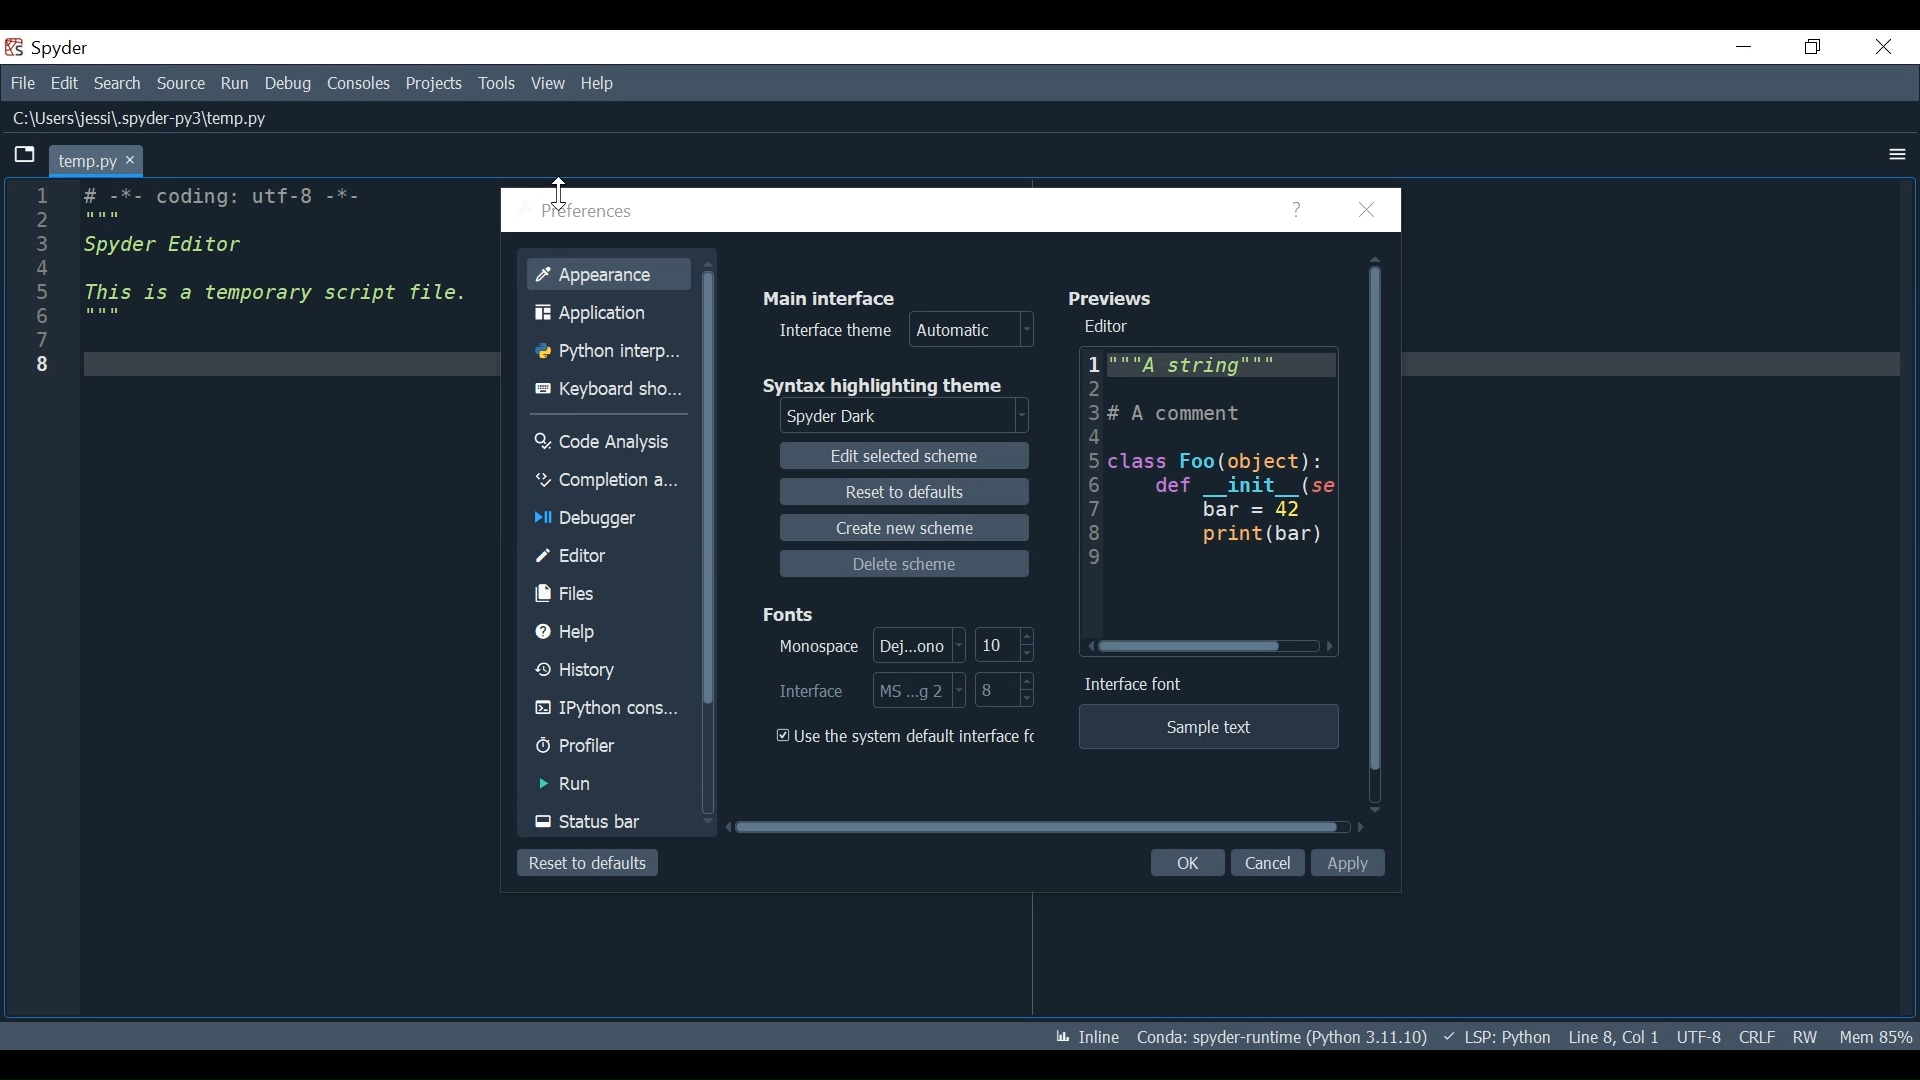  Describe the element at coordinates (608, 708) in the screenshot. I see `IPython Console` at that location.